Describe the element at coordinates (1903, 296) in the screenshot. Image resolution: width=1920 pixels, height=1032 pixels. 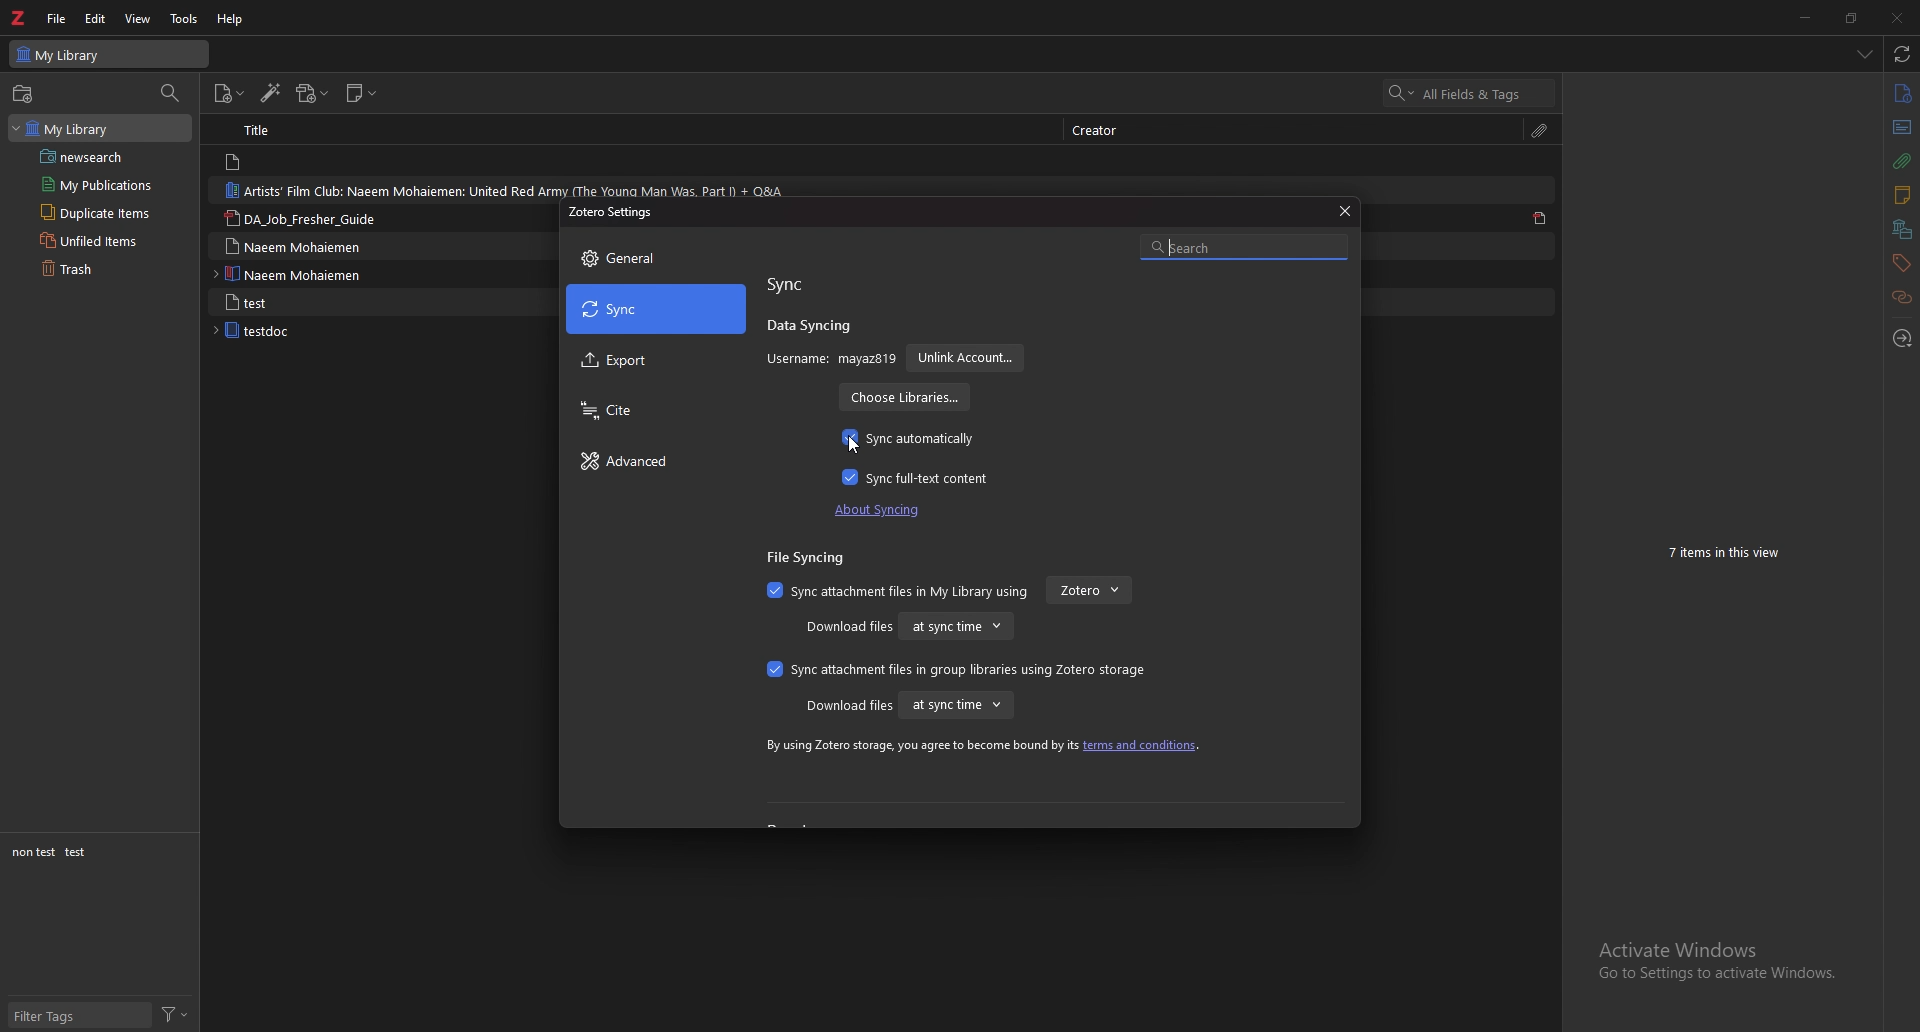
I see `related` at that location.